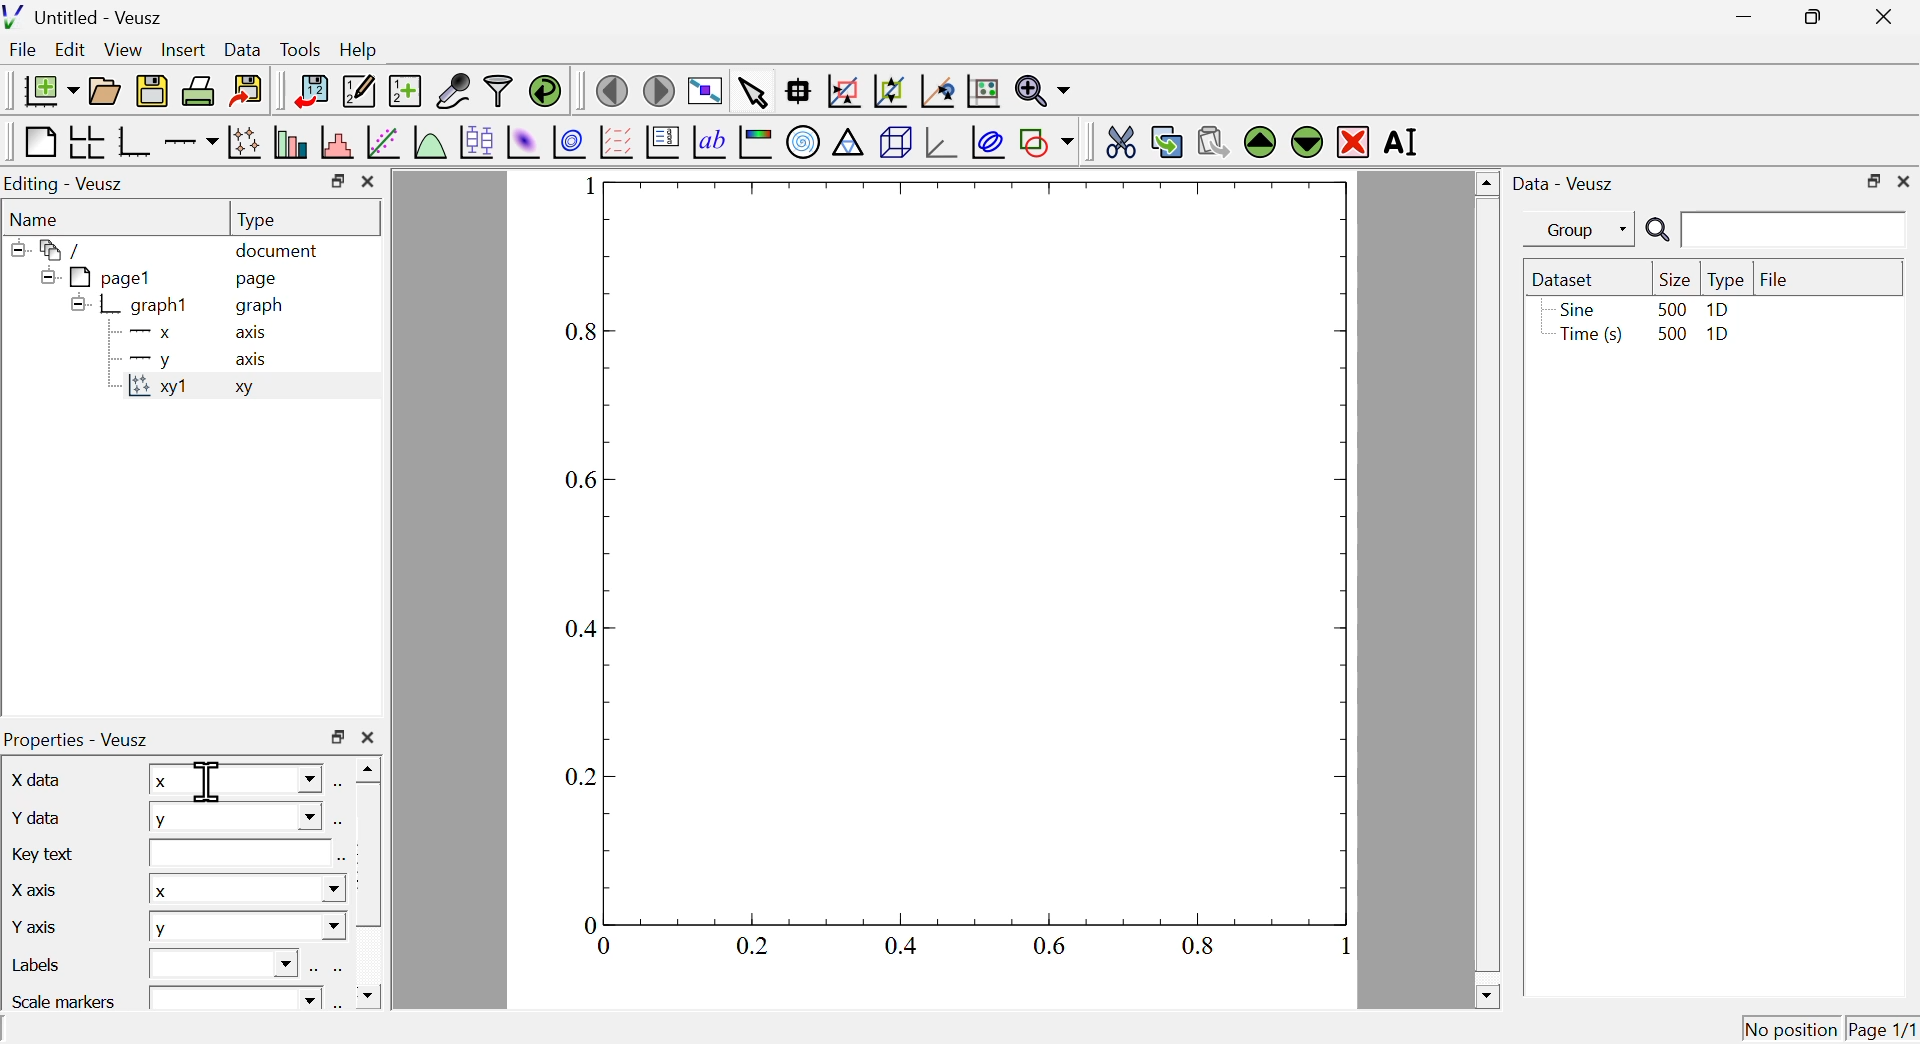 This screenshot has width=1920, height=1044. I want to click on copy the selected widget, so click(1167, 140).